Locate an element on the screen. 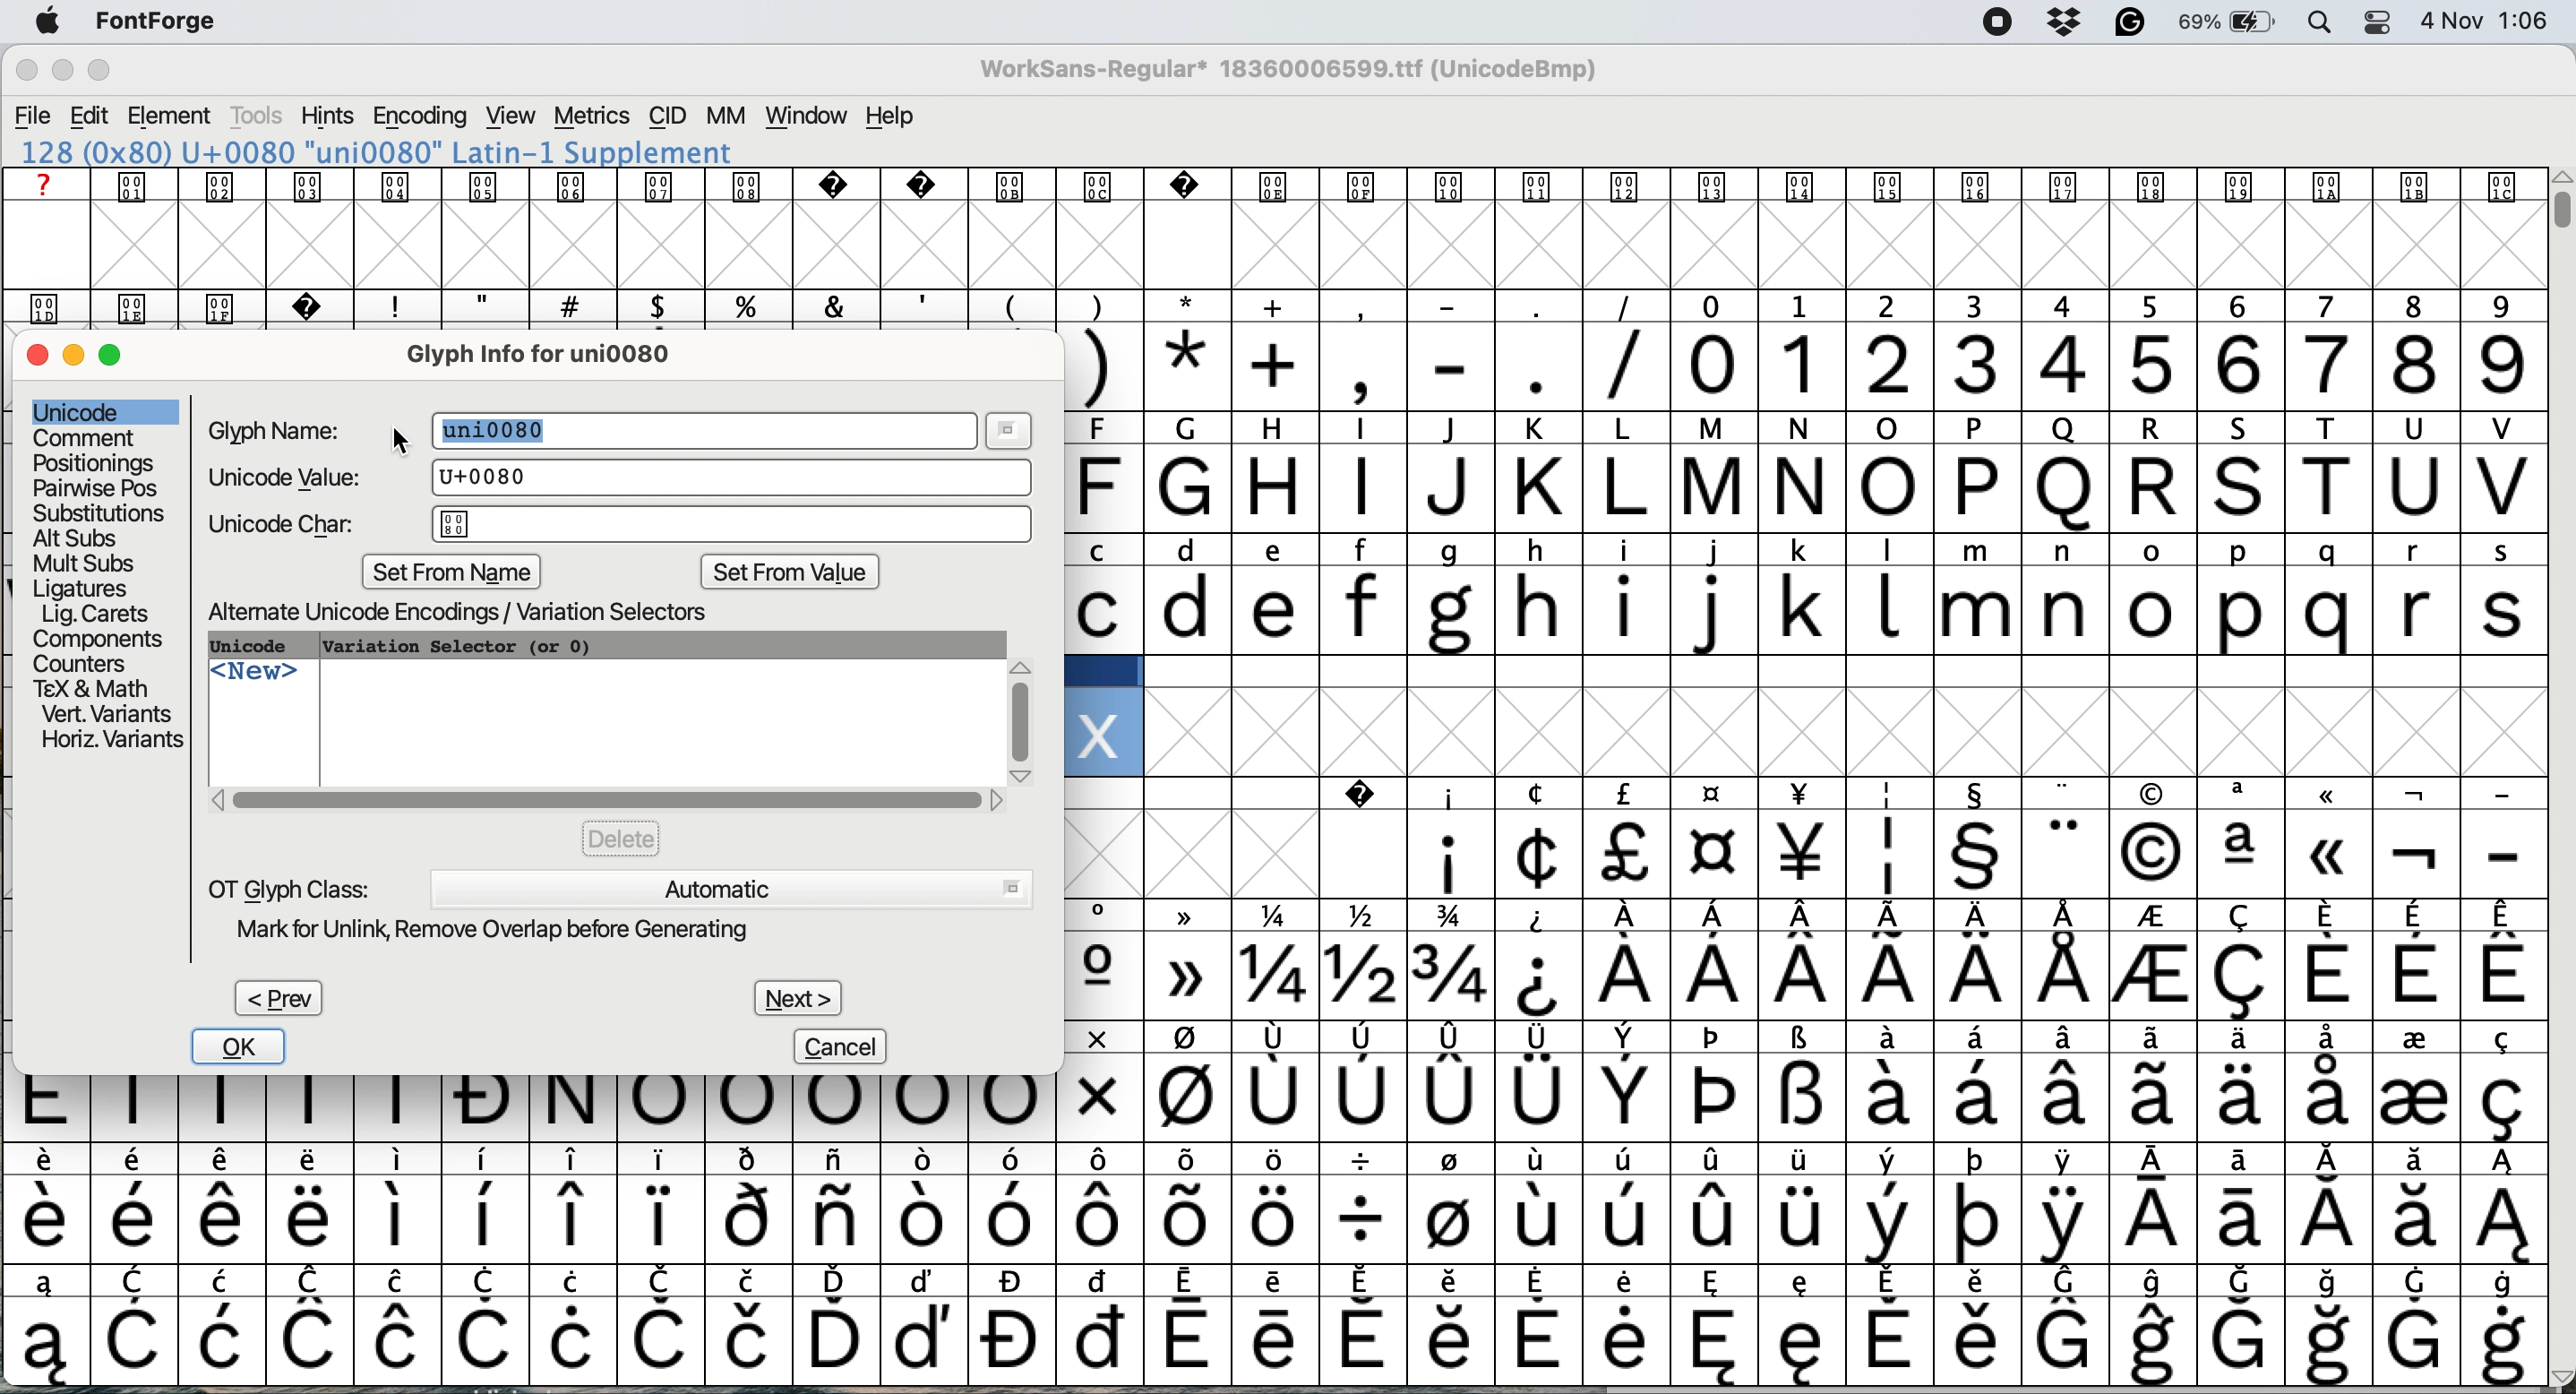 The height and width of the screenshot is (1394, 2576). cursor is located at coordinates (399, 437).